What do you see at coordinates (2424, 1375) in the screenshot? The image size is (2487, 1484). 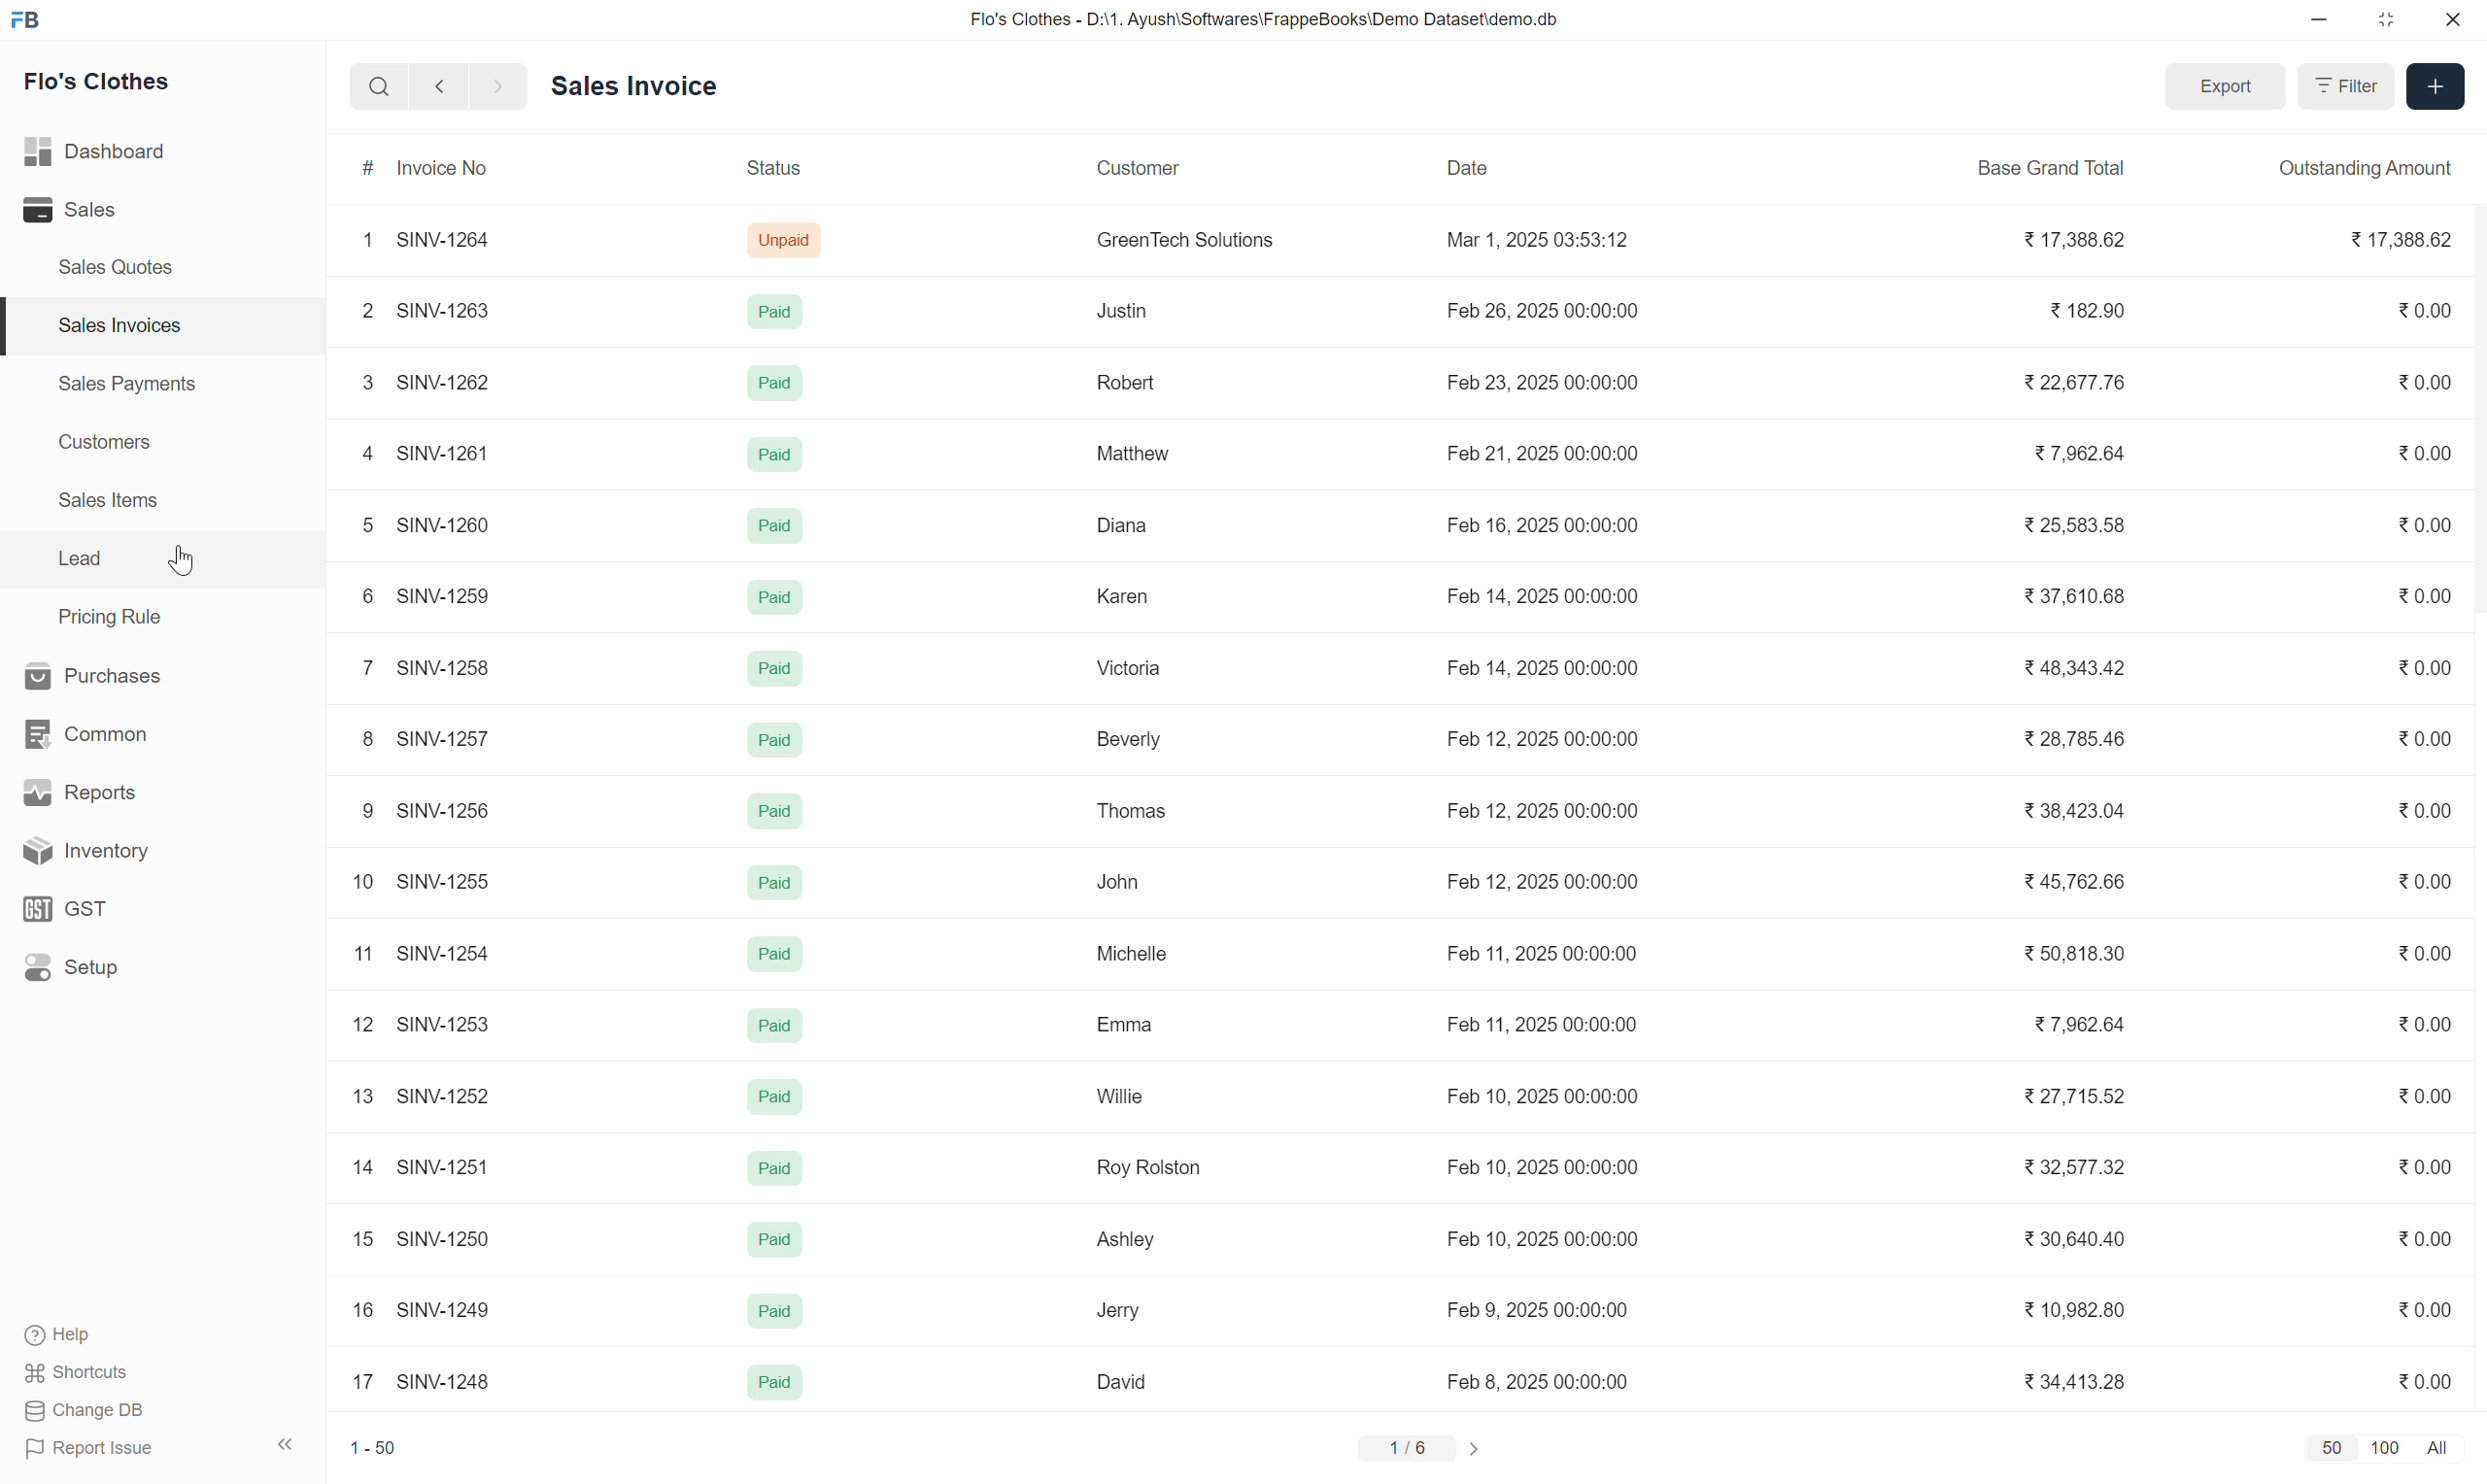 I see `0.00` at bounding box center [2424, 1375].